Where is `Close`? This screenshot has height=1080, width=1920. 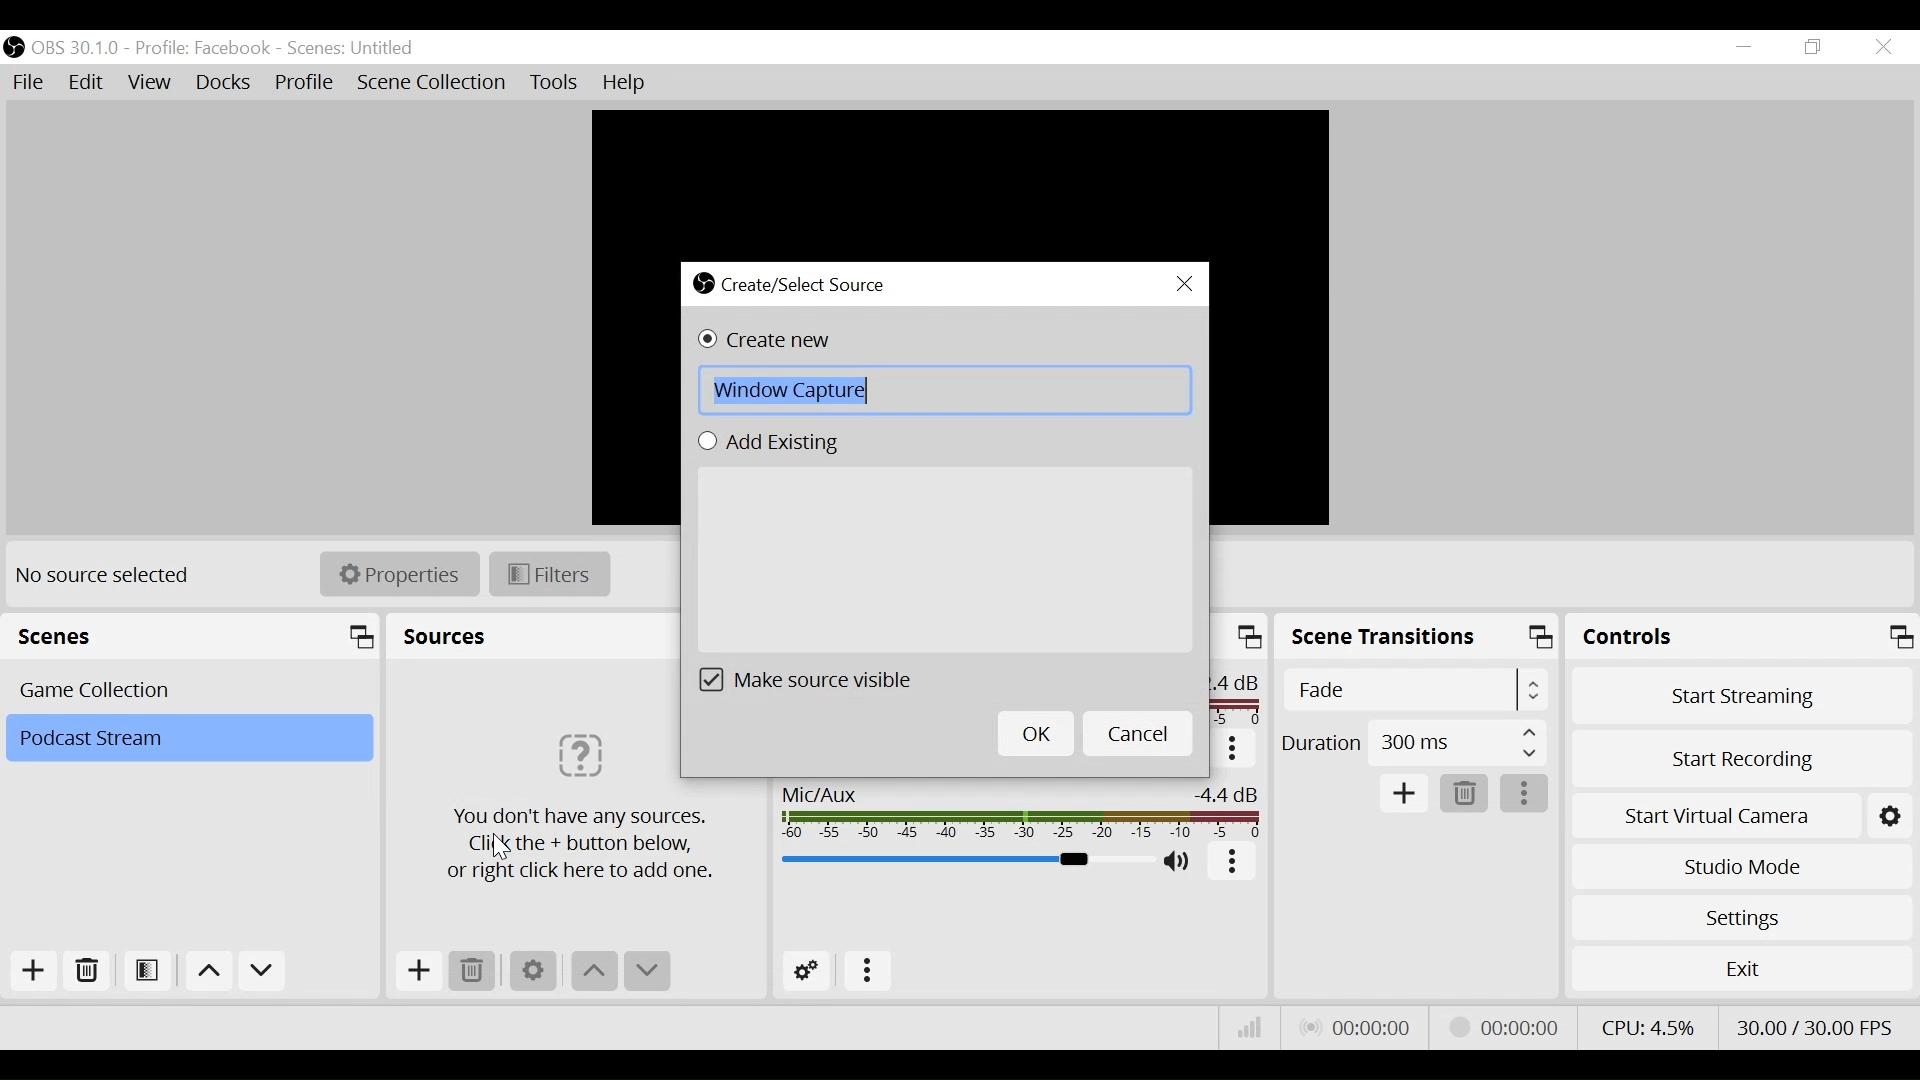 Close is located at coordinates (1882, 48).